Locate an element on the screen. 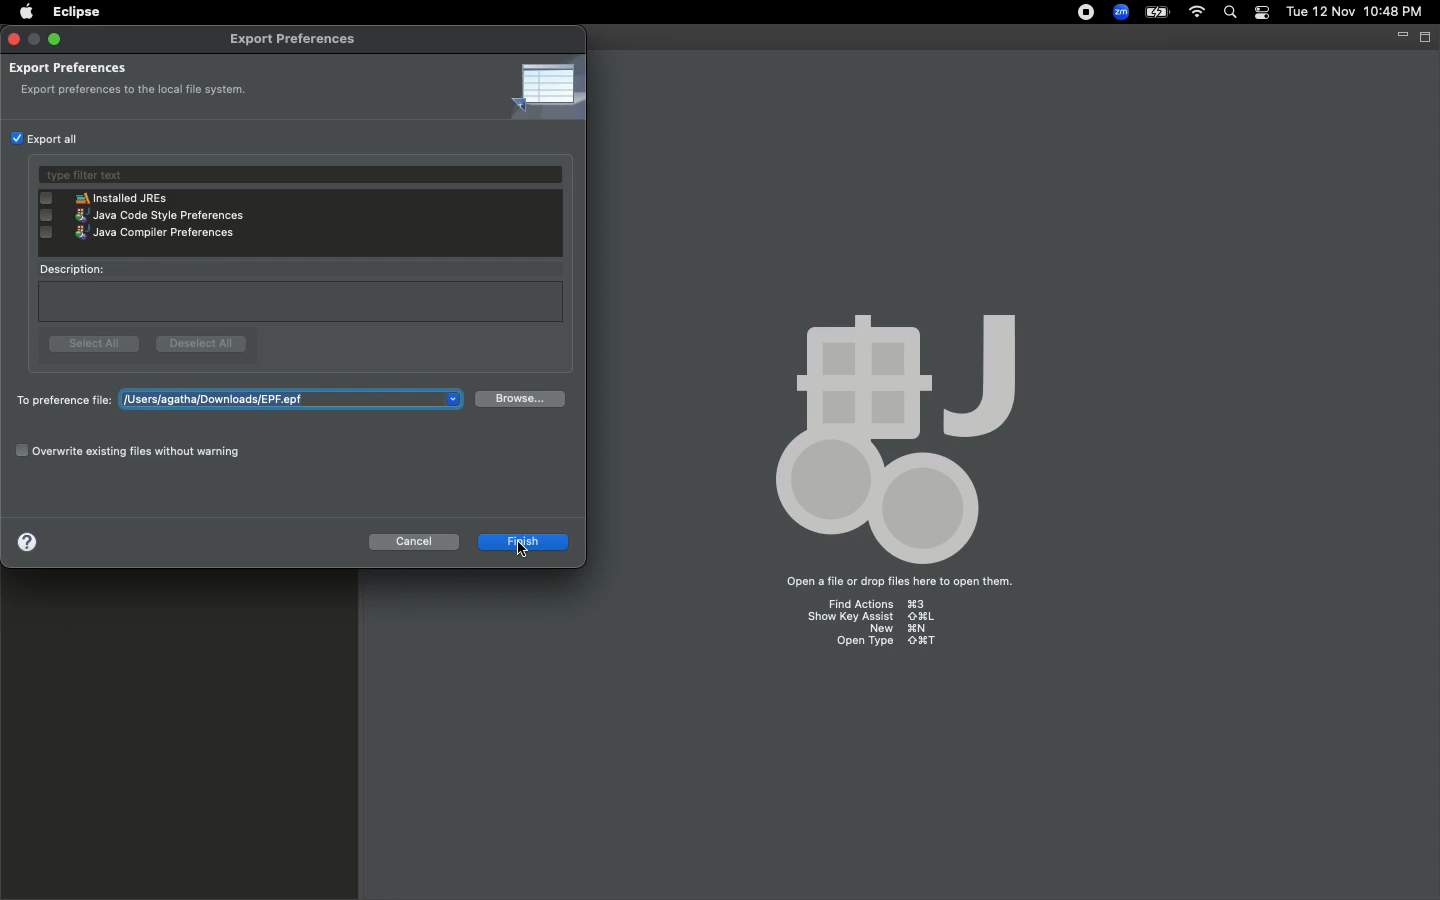 This screenshot has height=900, width=1440. Type filter text is located at coordinates (300, 175).